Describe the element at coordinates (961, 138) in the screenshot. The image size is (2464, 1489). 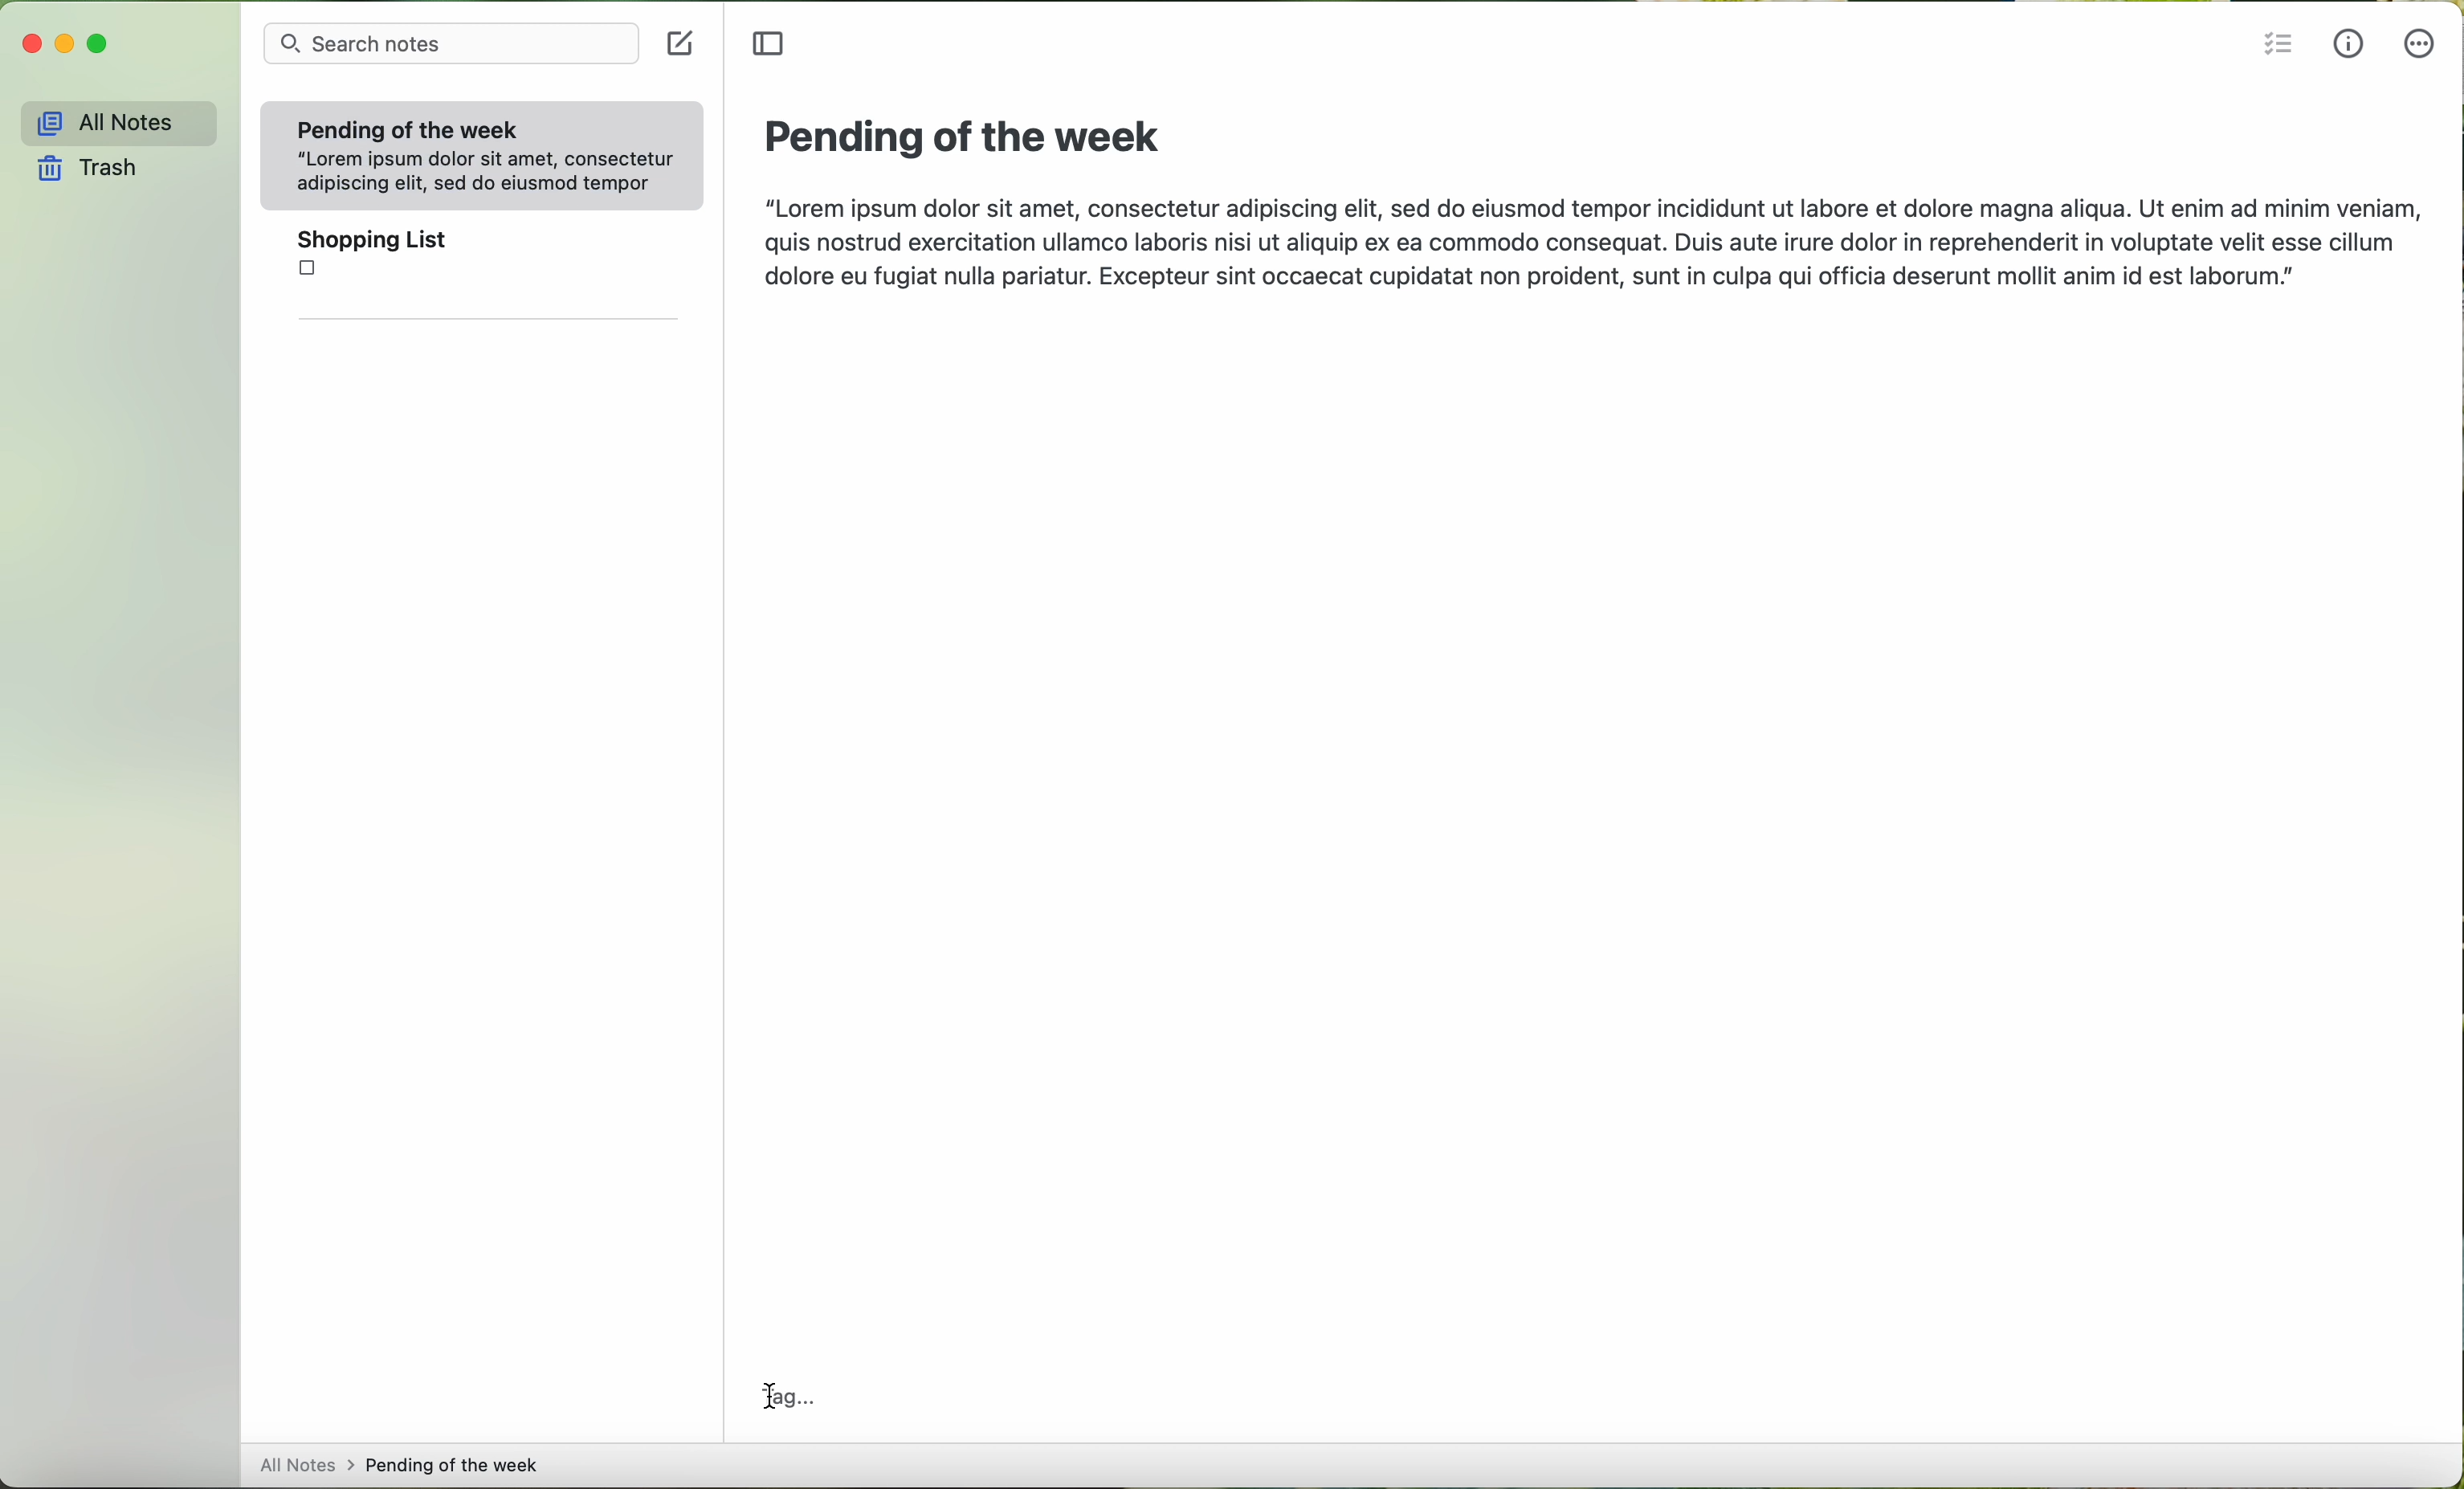
I see `pending of the week` at that location.